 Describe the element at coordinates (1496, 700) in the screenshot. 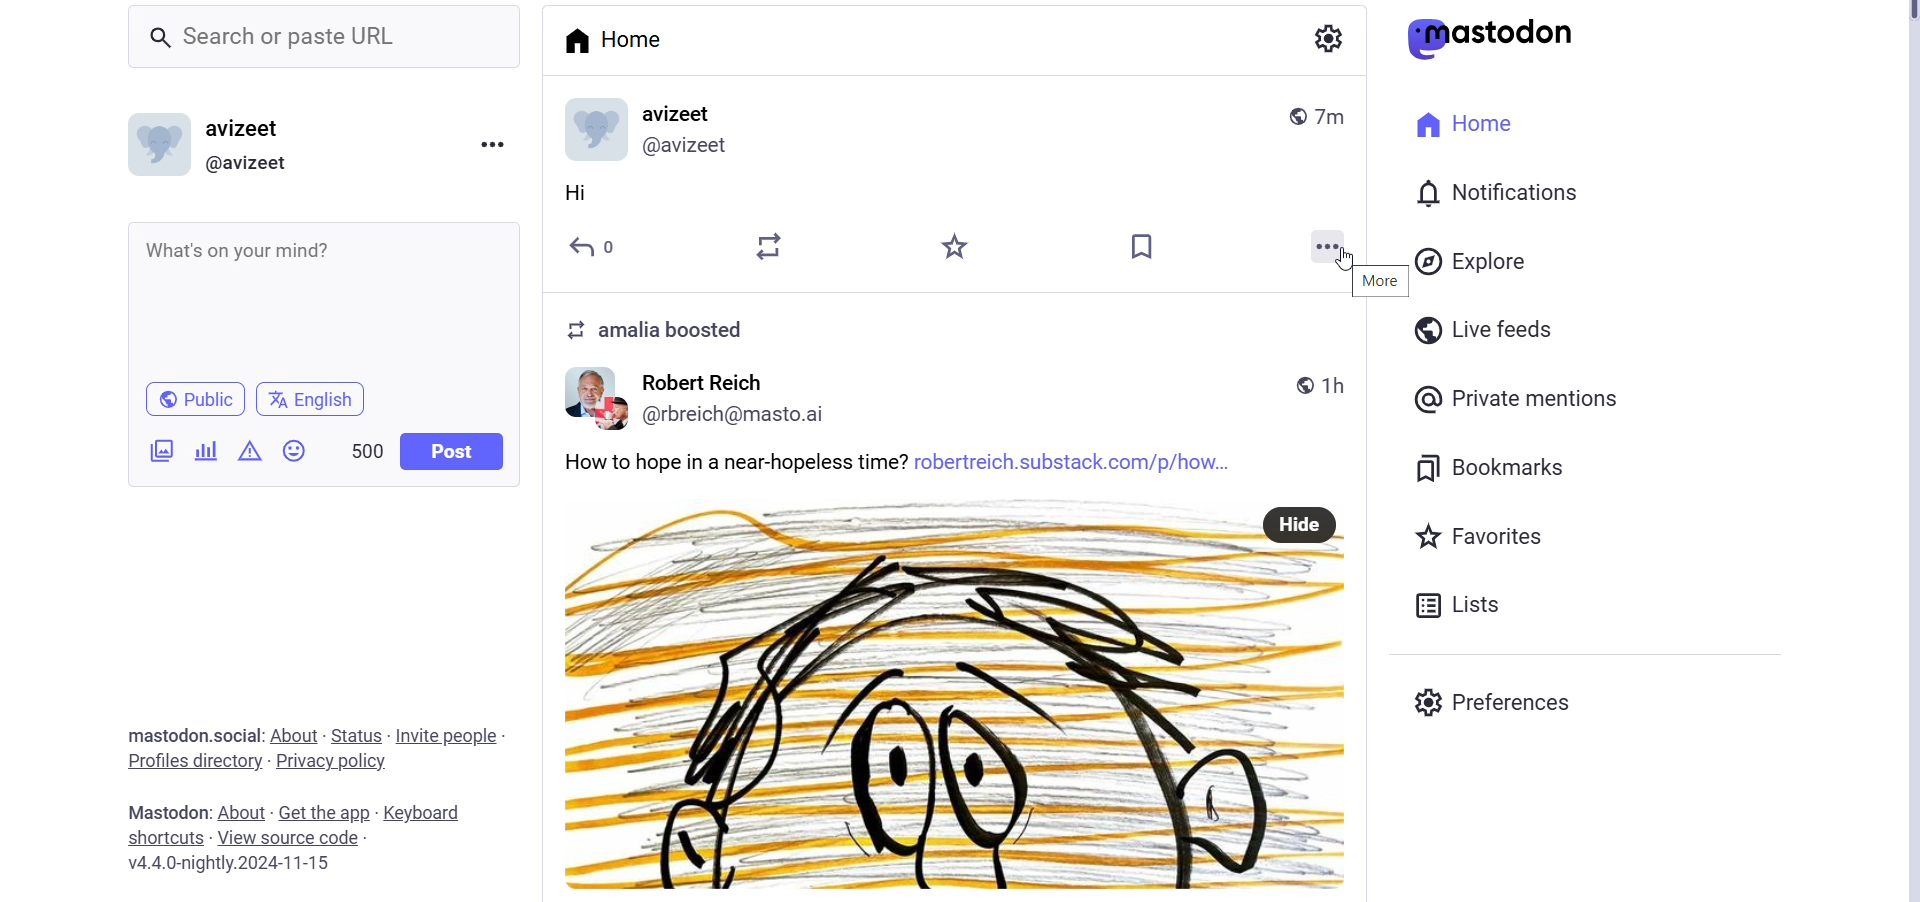

I see `preferences` at that location.